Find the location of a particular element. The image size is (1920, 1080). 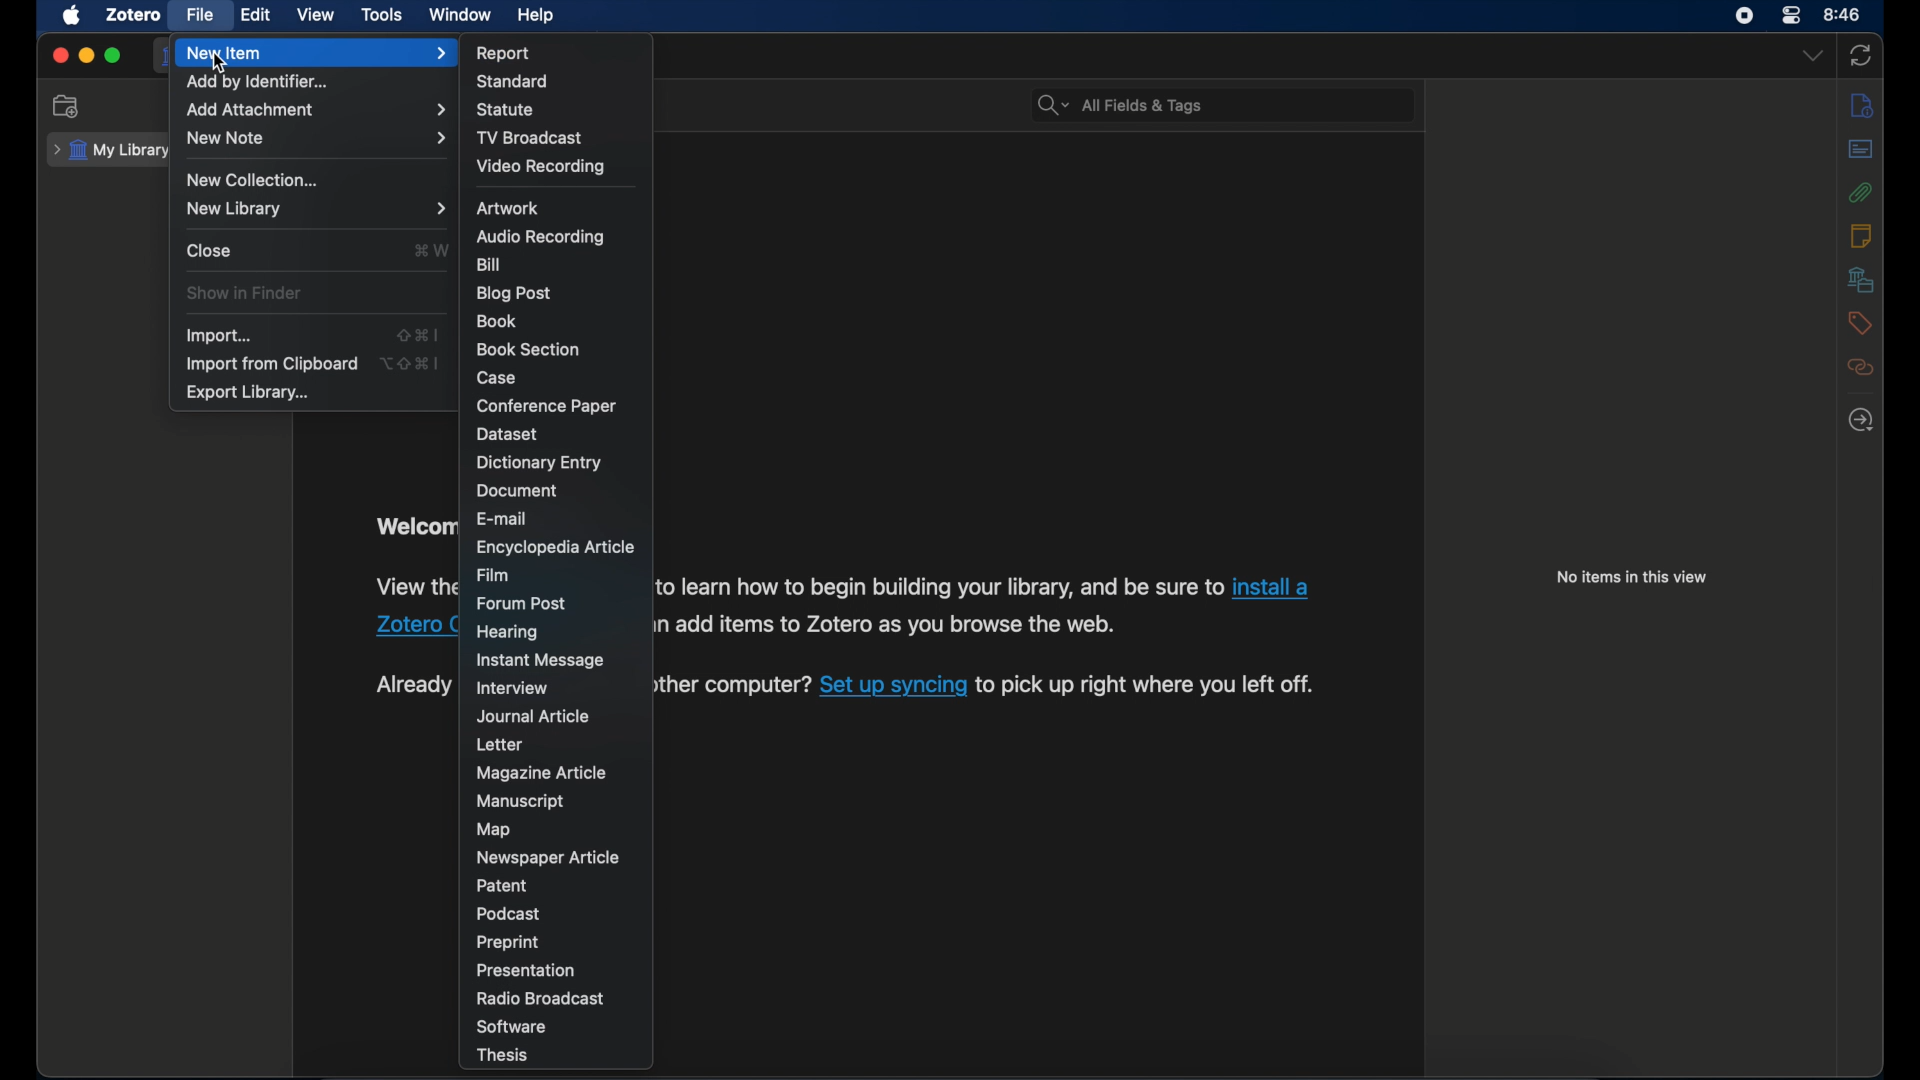

window is located at coordinates (460, 14).